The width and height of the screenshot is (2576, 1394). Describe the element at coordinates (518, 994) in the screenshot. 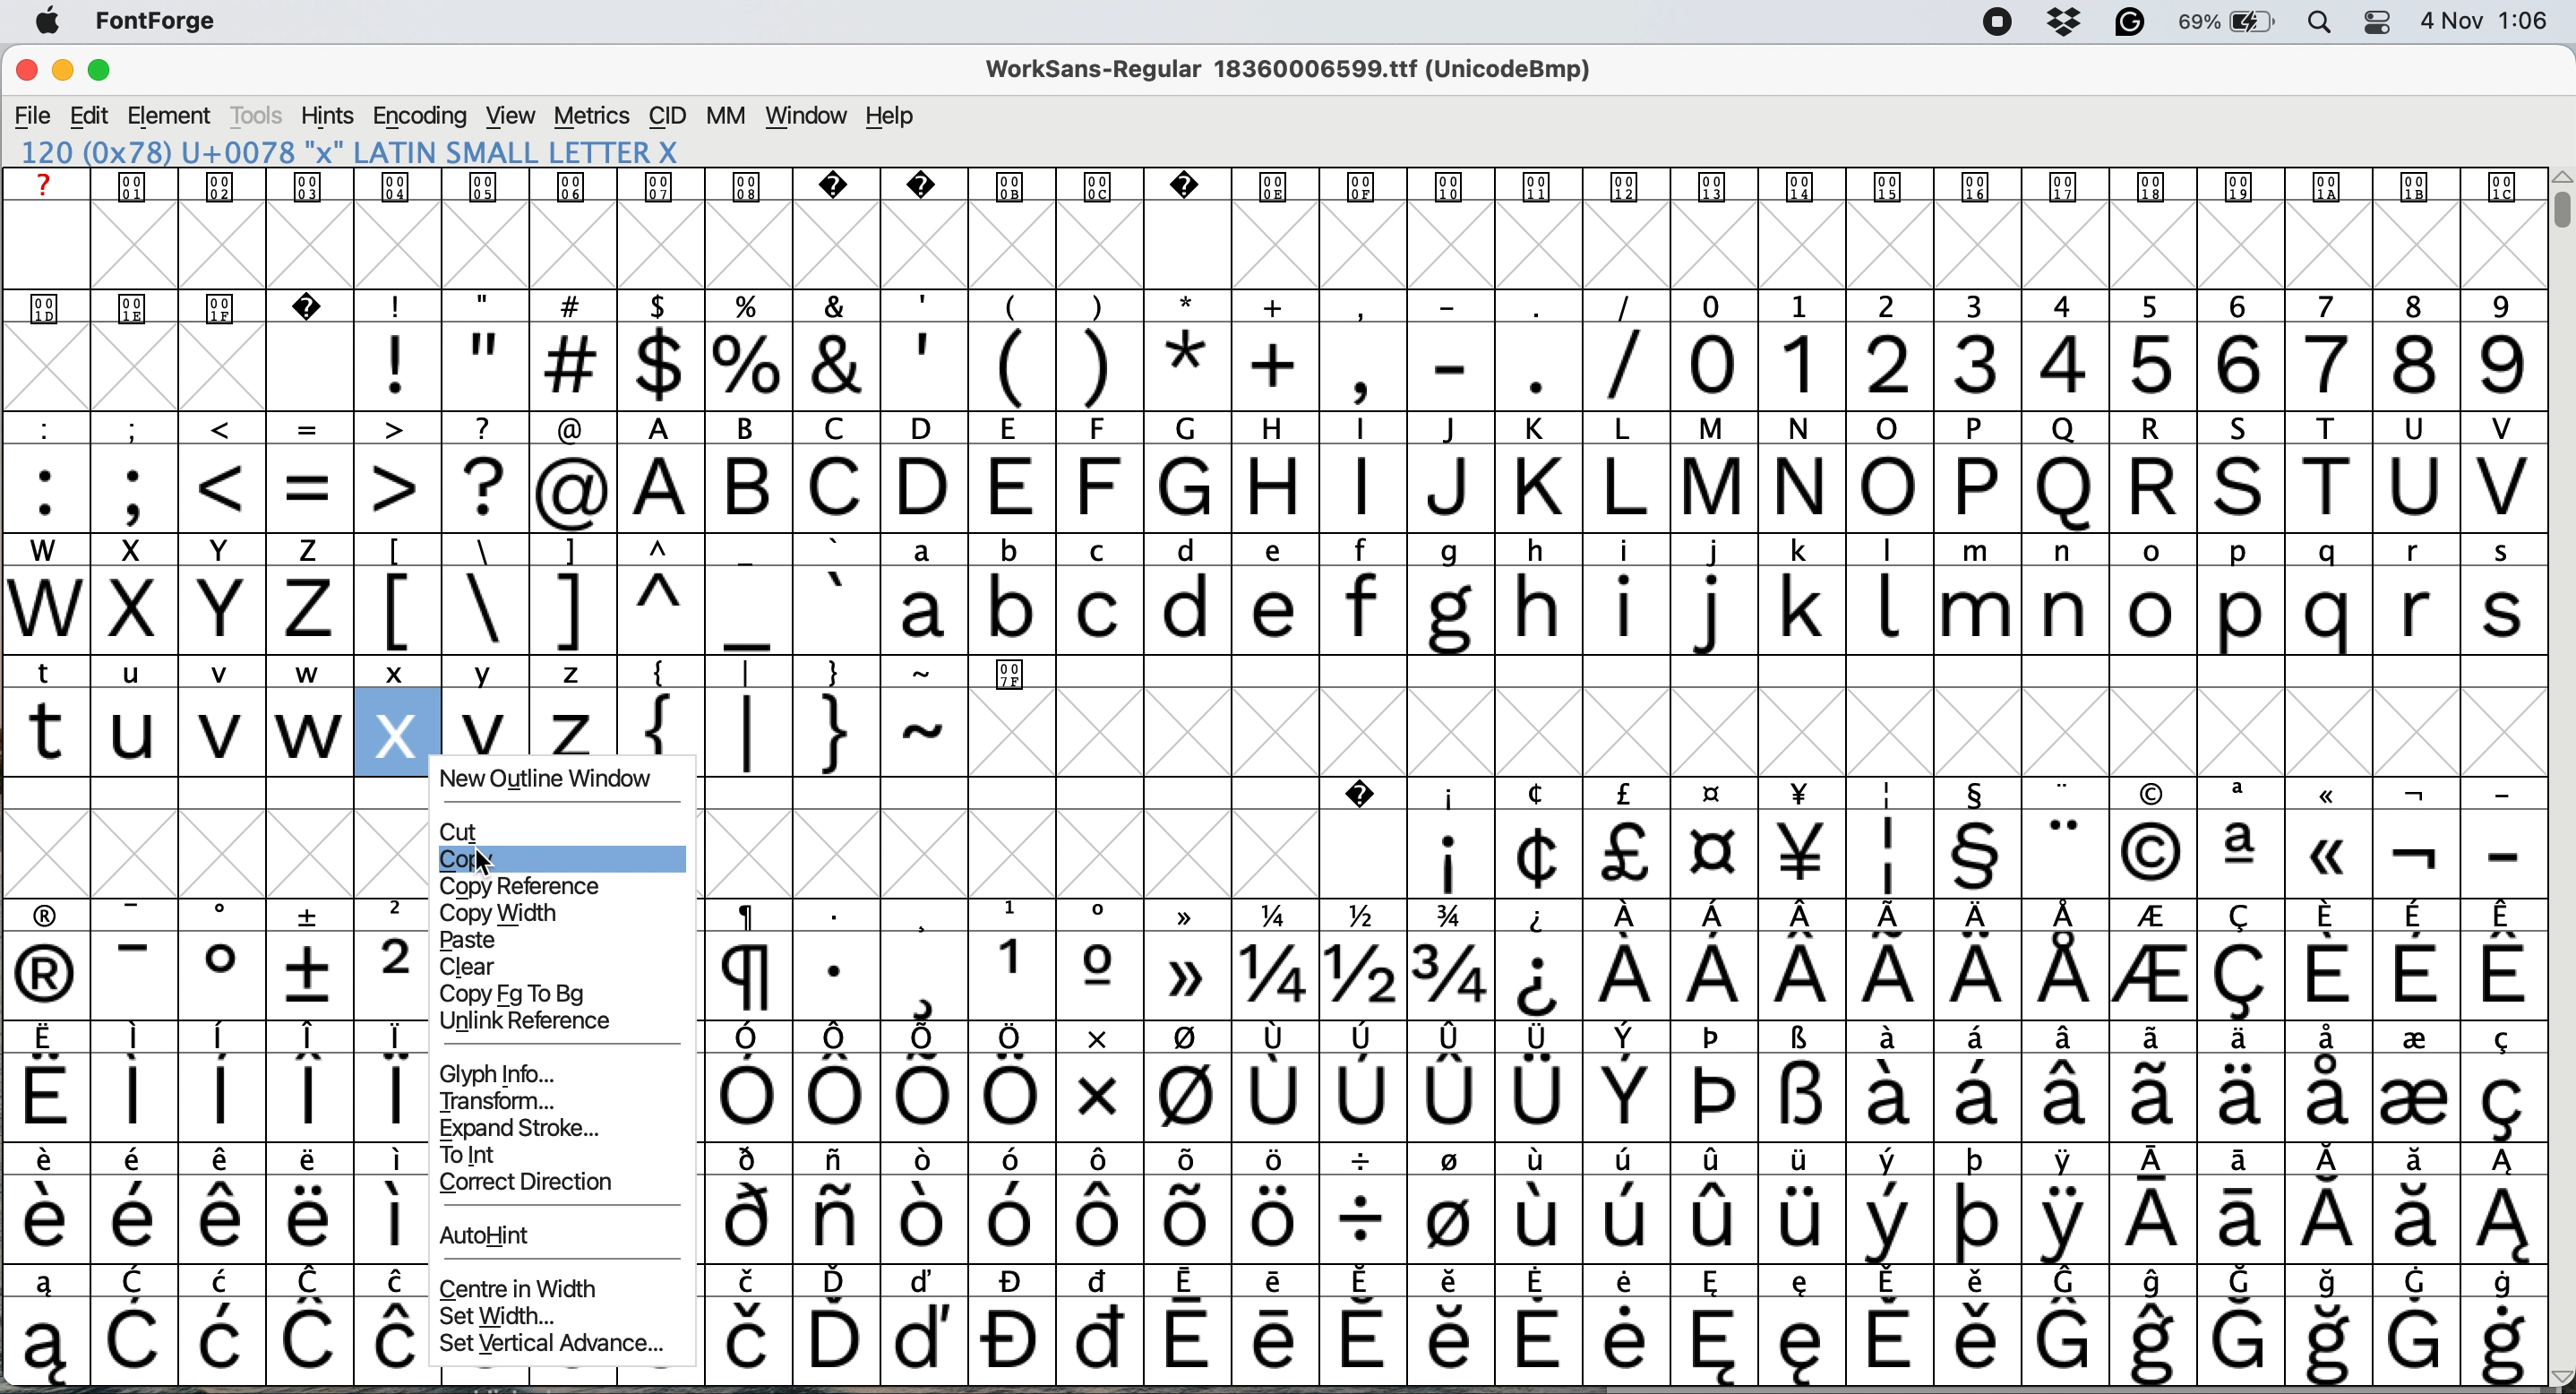

I see `copy fg to bg` at that location.